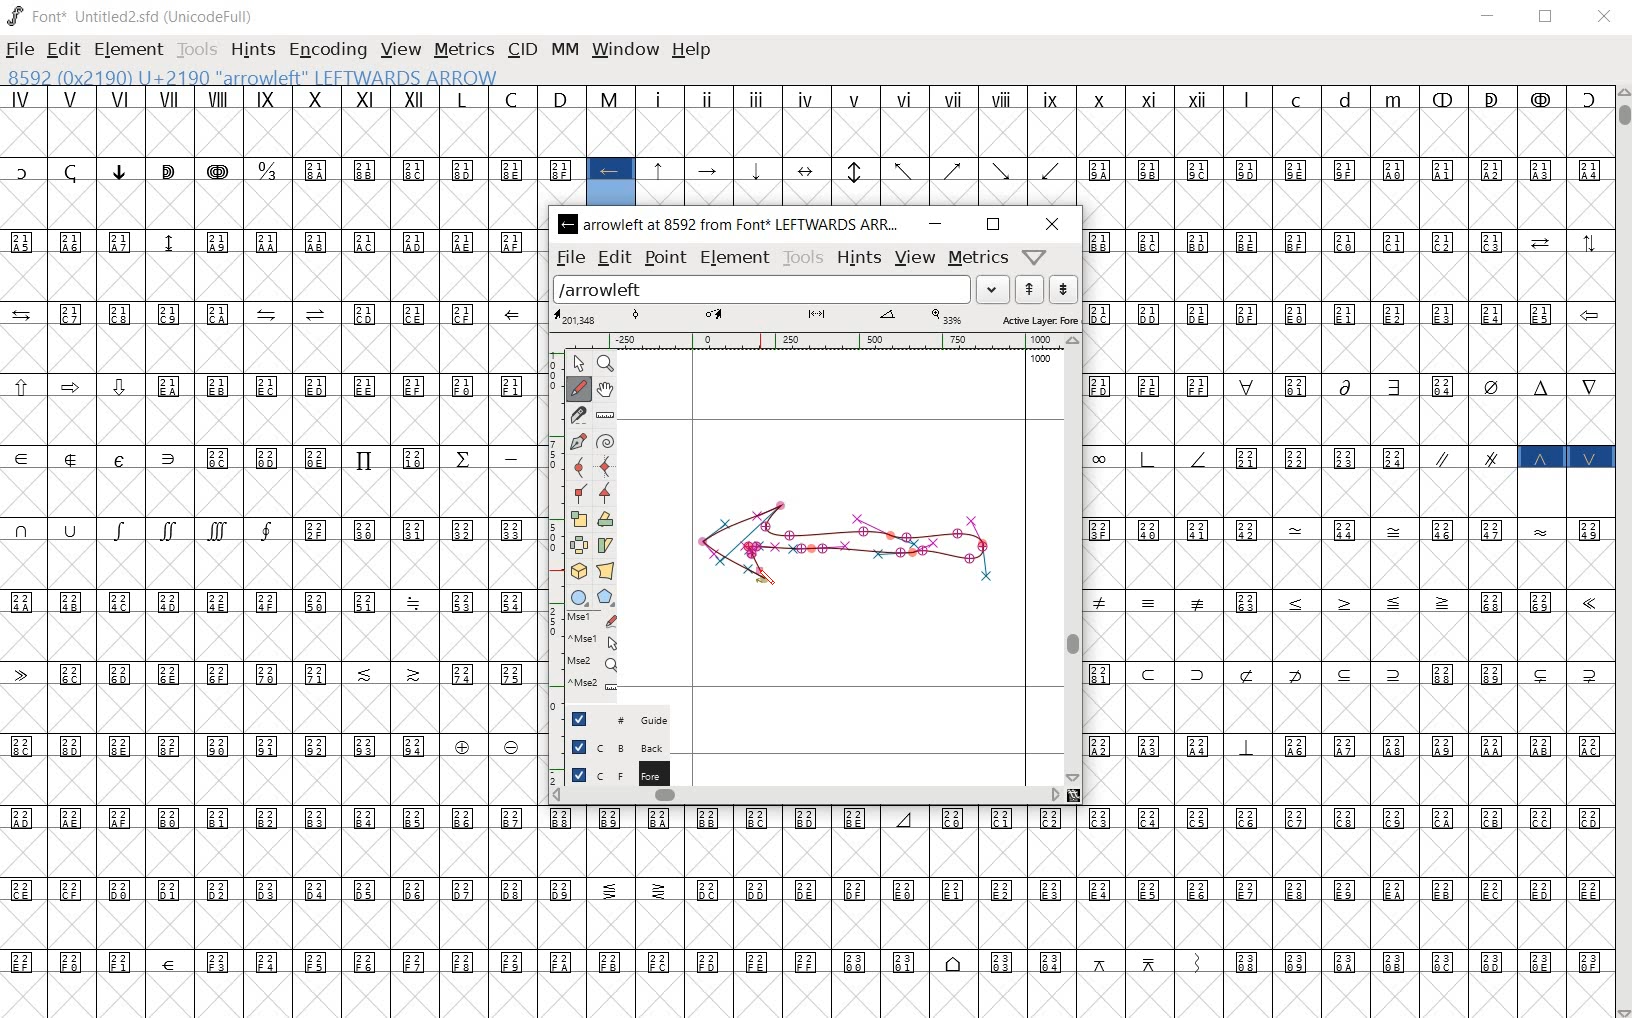  Describe the element at coordinates (774, 585) in the screenshot. I see `pencil tool` at that location.